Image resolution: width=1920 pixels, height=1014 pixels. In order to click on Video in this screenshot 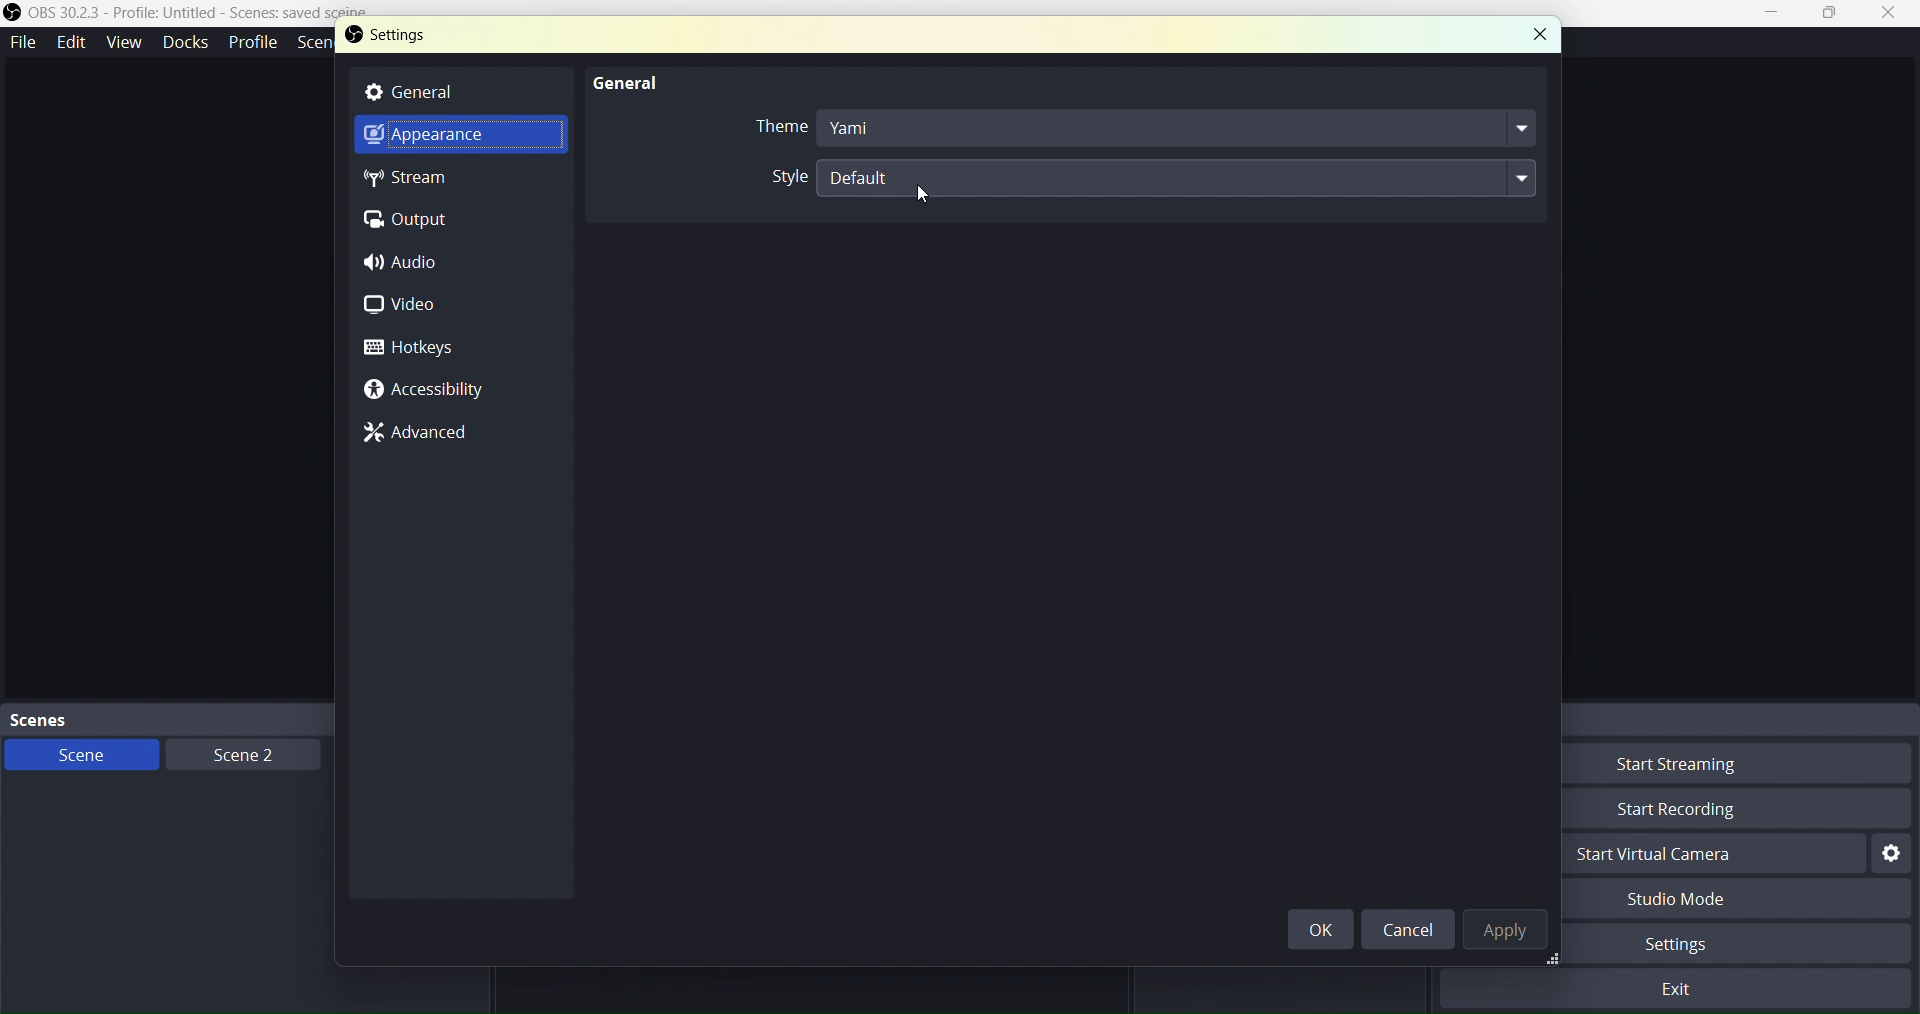, I will do `click(417, 307)`.